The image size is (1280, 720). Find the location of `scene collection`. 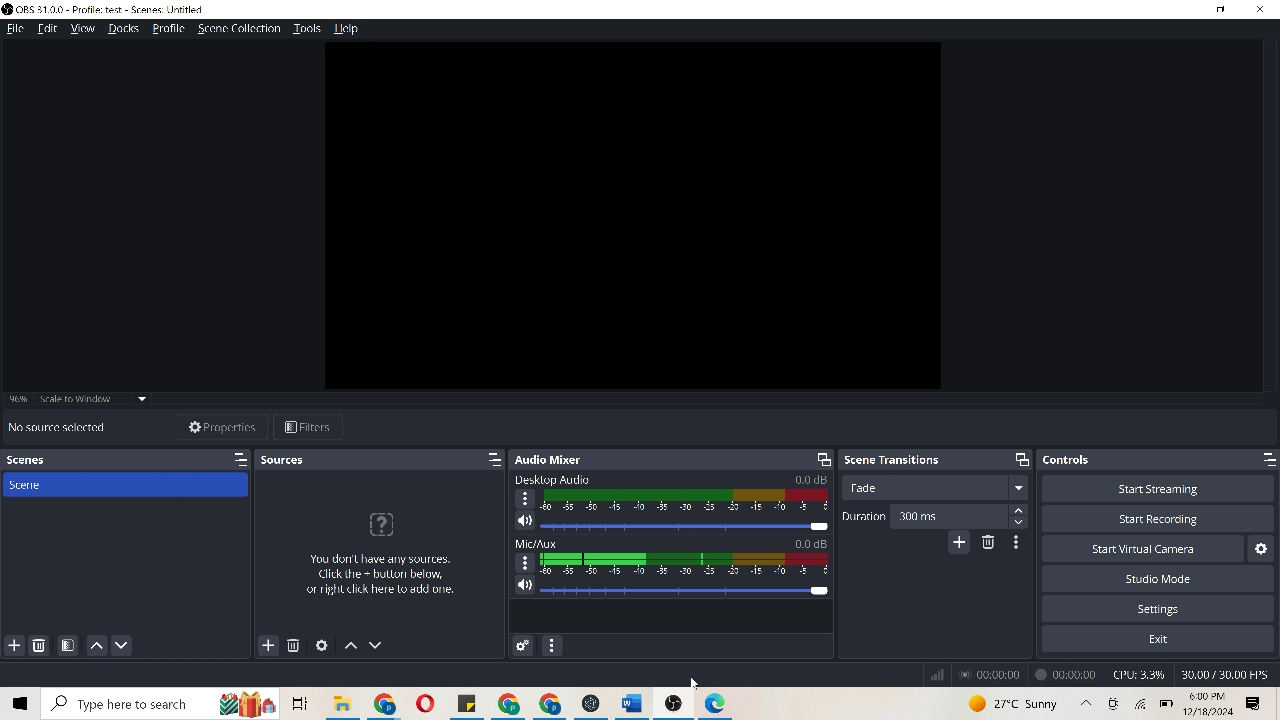

scene collection is located at coordinates (242, 27).